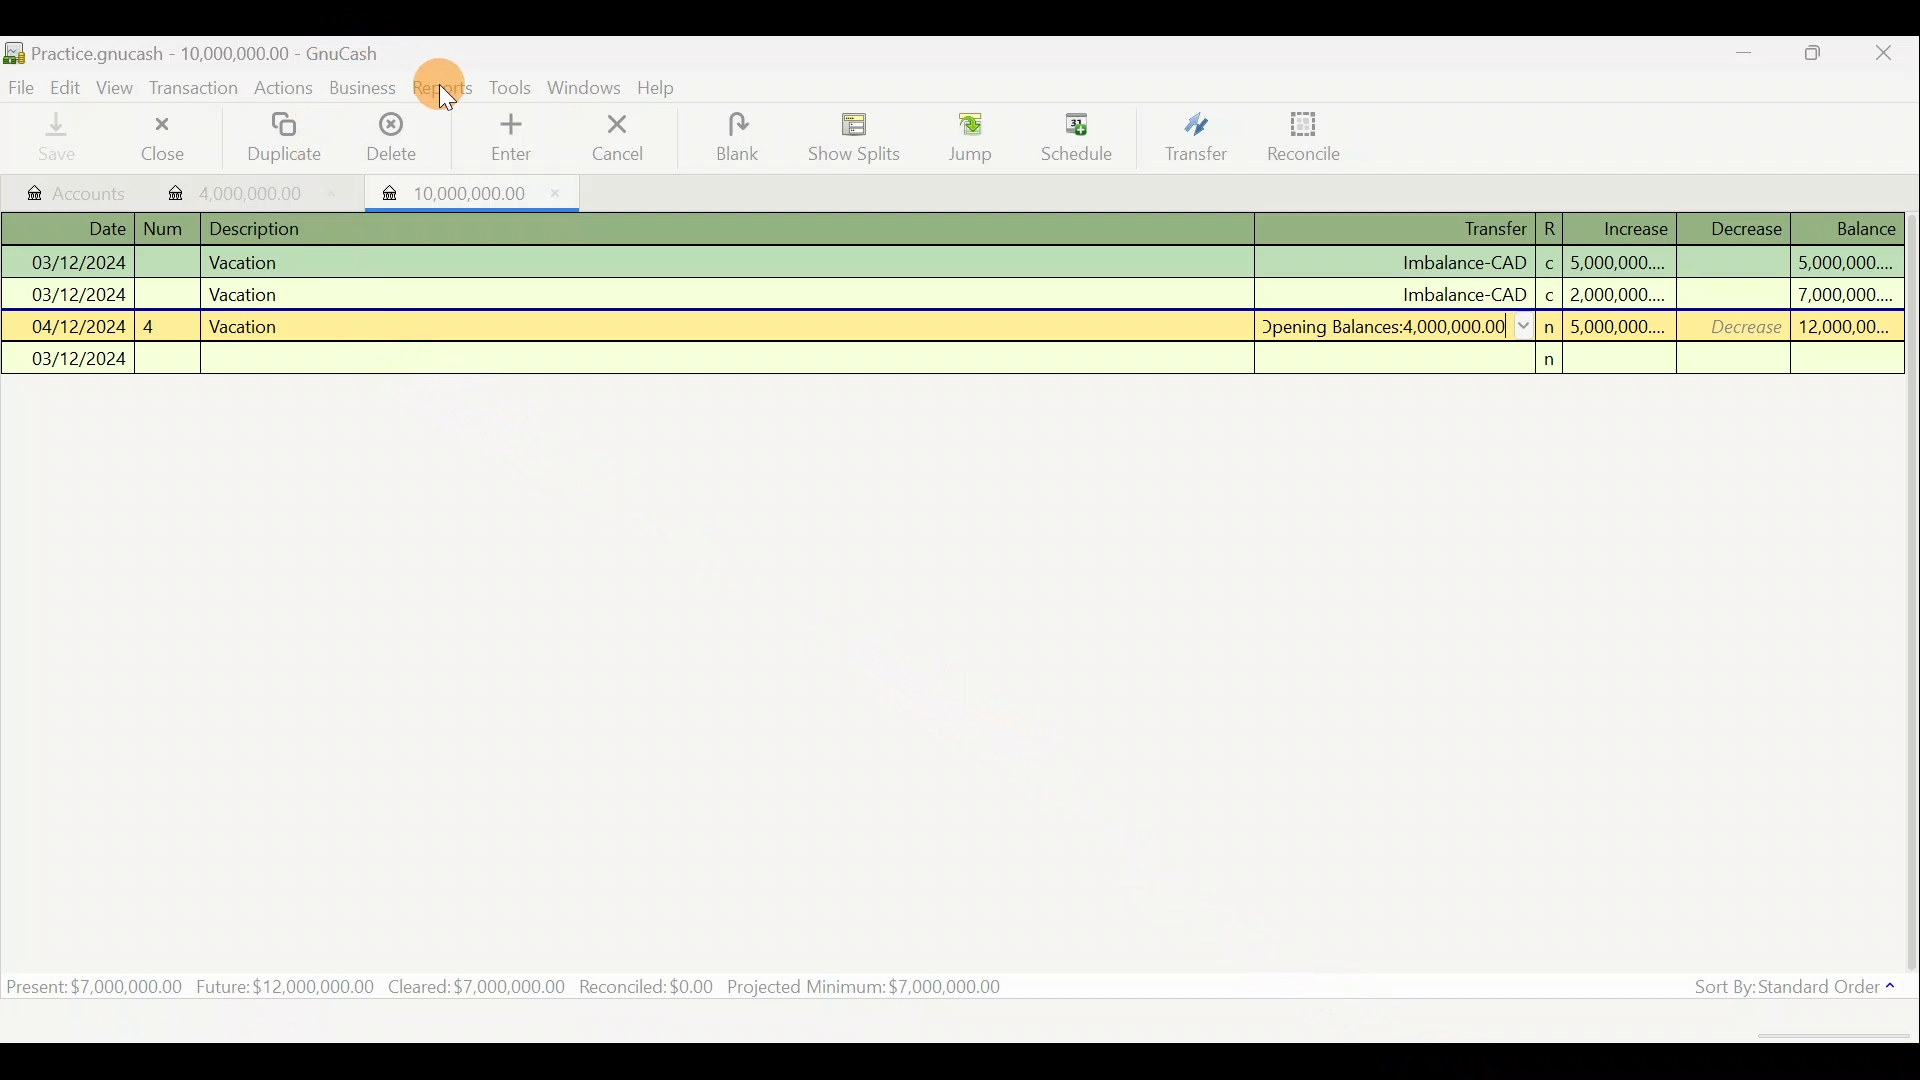 This screenshot has height=1080, width=1920. Describe the element at coordinates (1079, 131) in the screenshot. I see `Schedule` at that location.